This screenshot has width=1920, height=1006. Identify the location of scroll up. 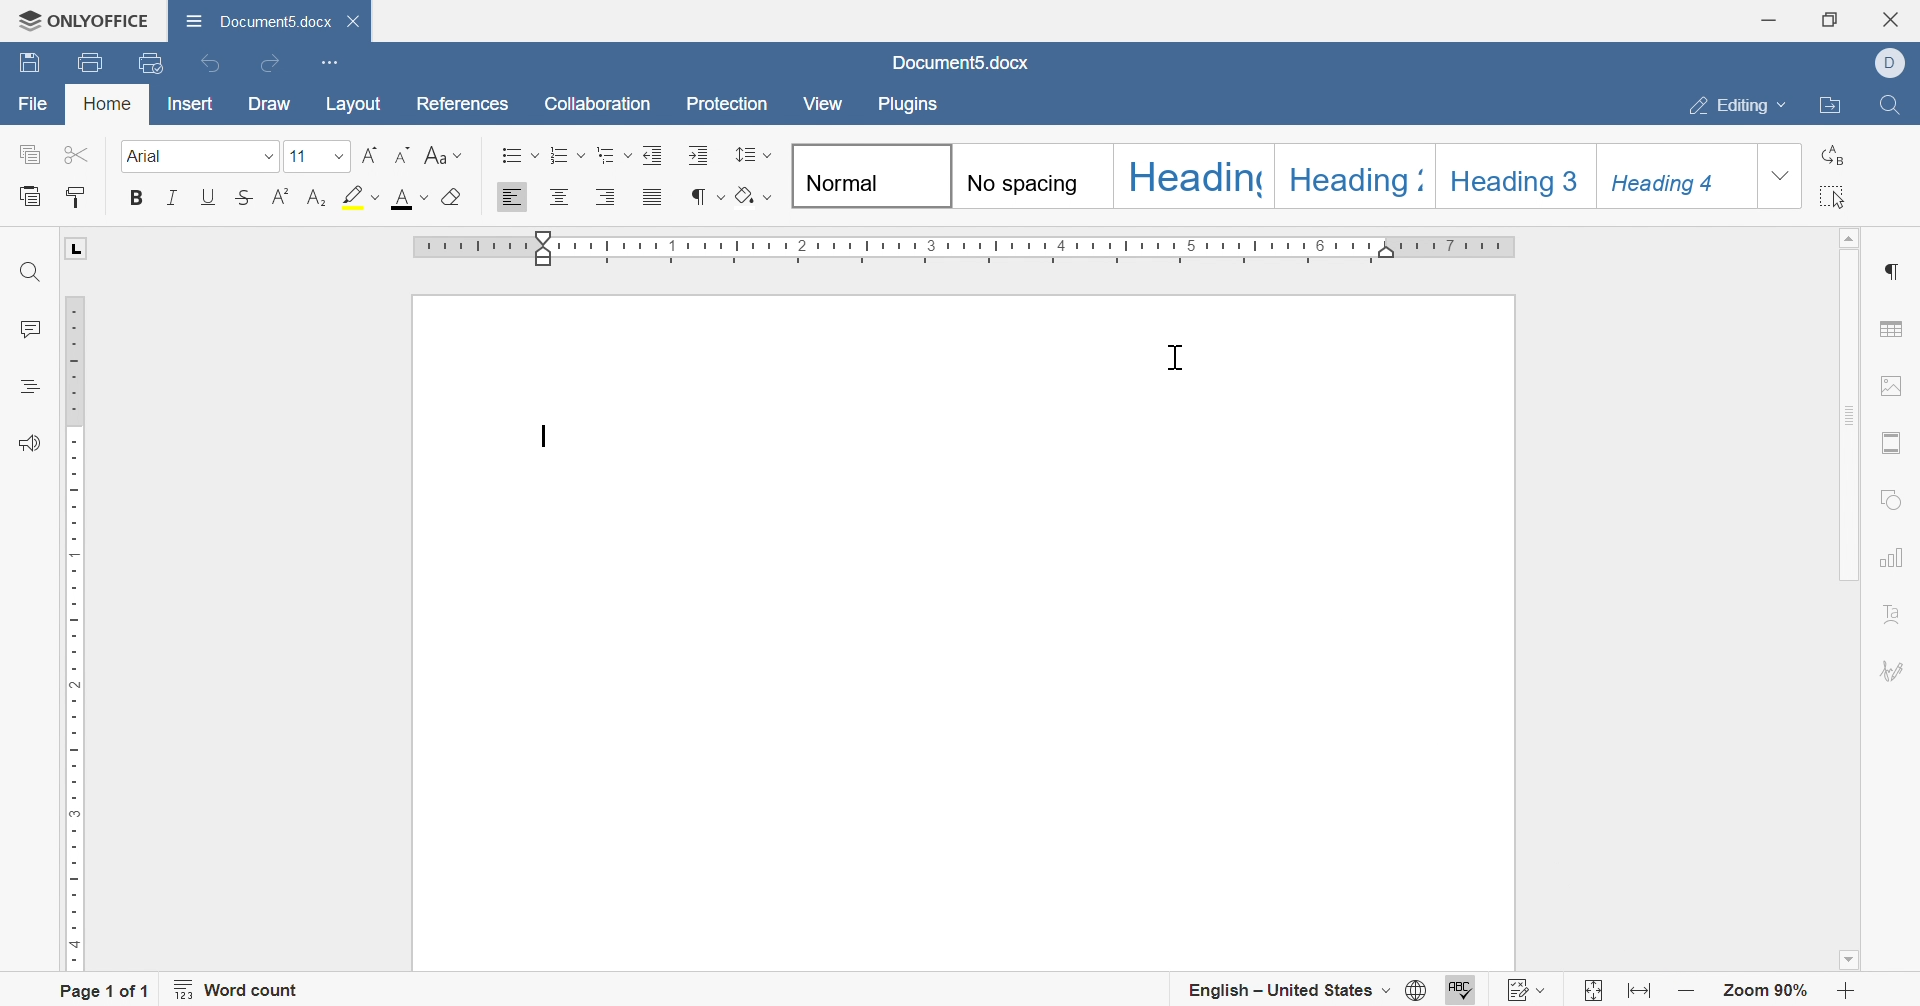
(1851, 239).